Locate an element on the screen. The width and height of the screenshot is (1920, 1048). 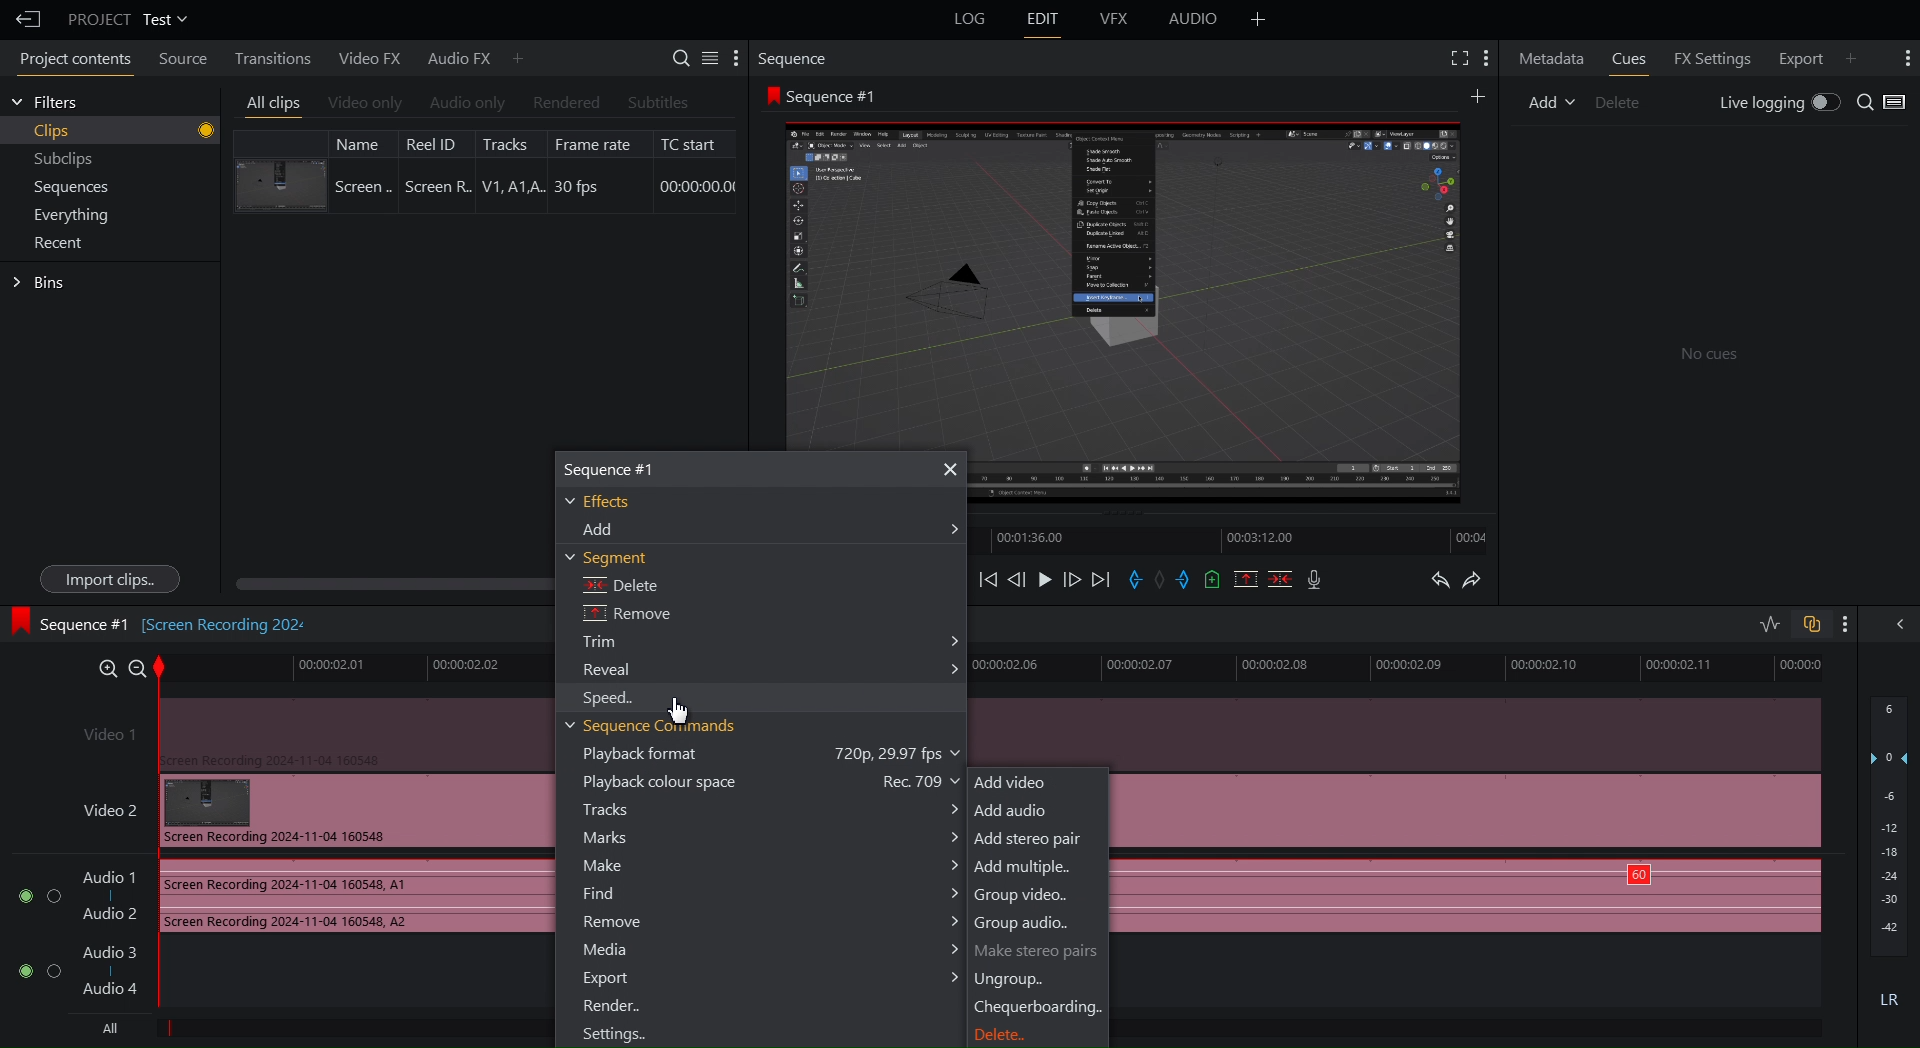
Metadata is located at coordinates (1552, 57).